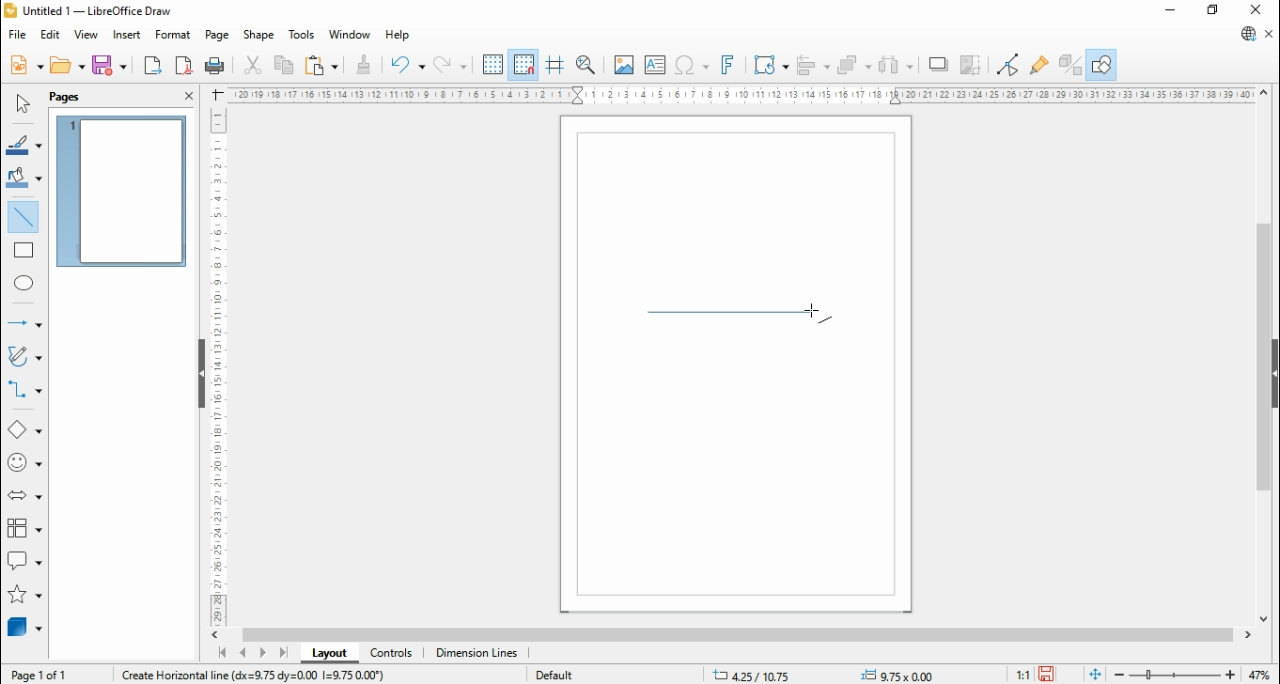 Image resolution: width=1280 pixels, height=684 pixels. I want to click on helplines while moving, so click(554, 63).